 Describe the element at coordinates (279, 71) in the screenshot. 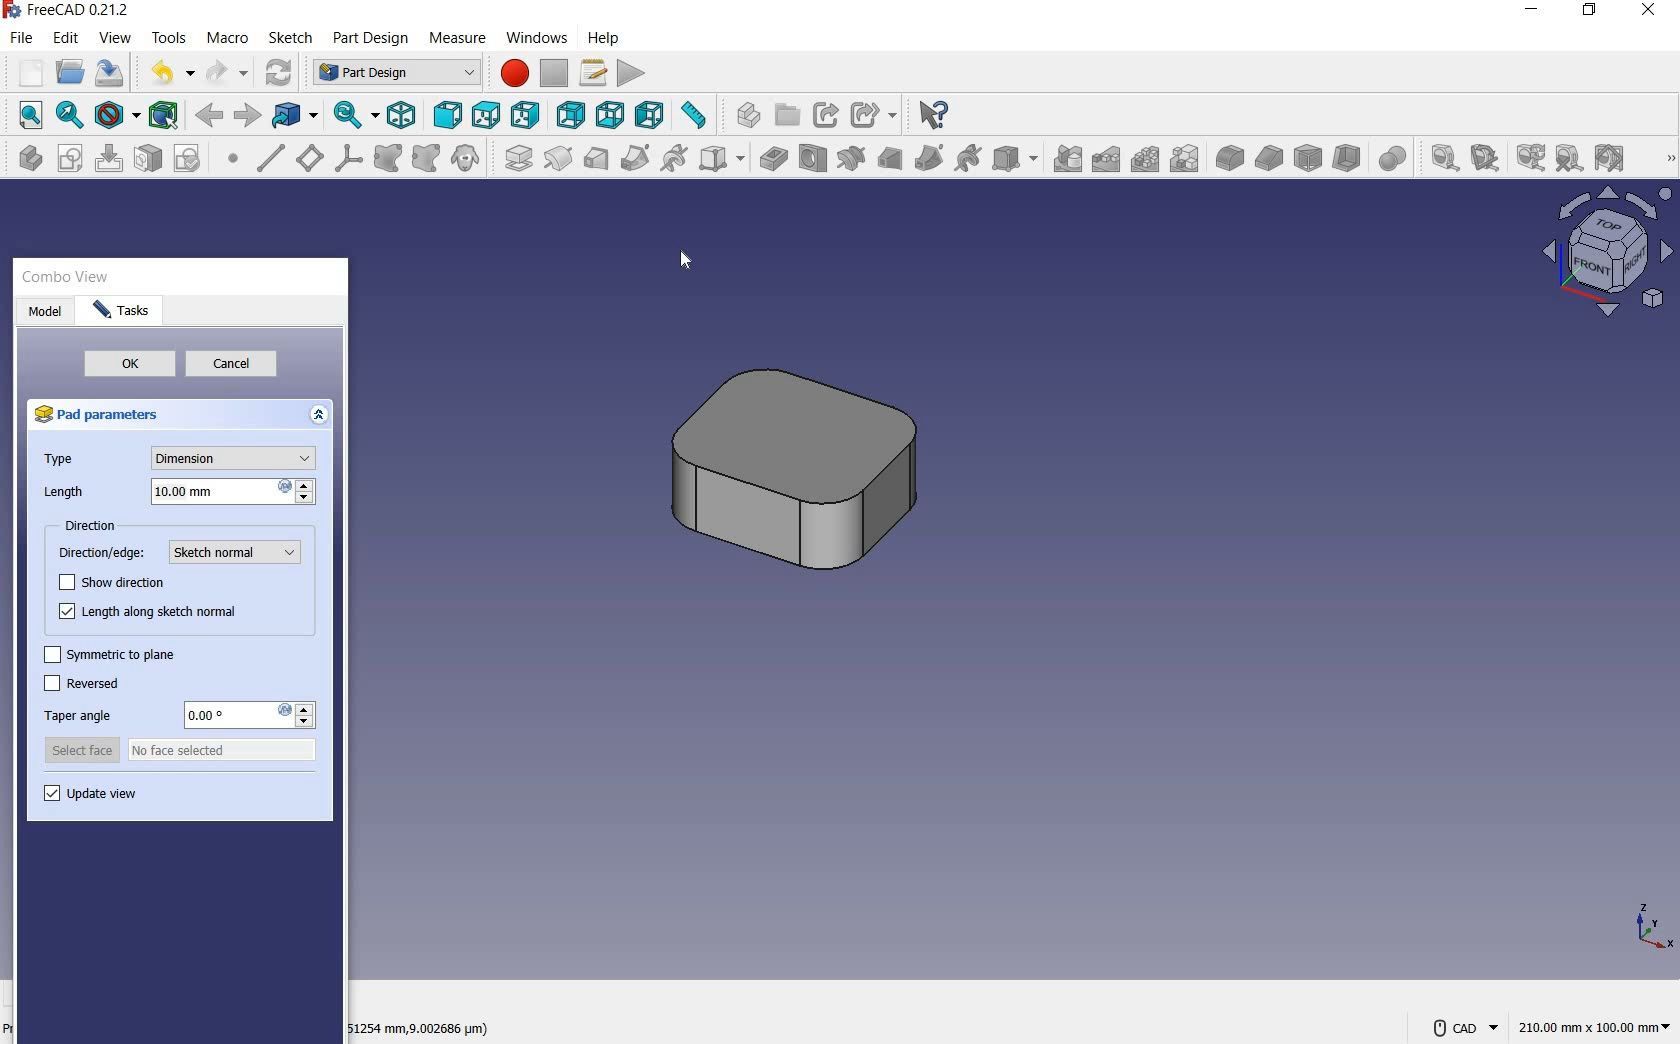

I see `refresh` at that location.